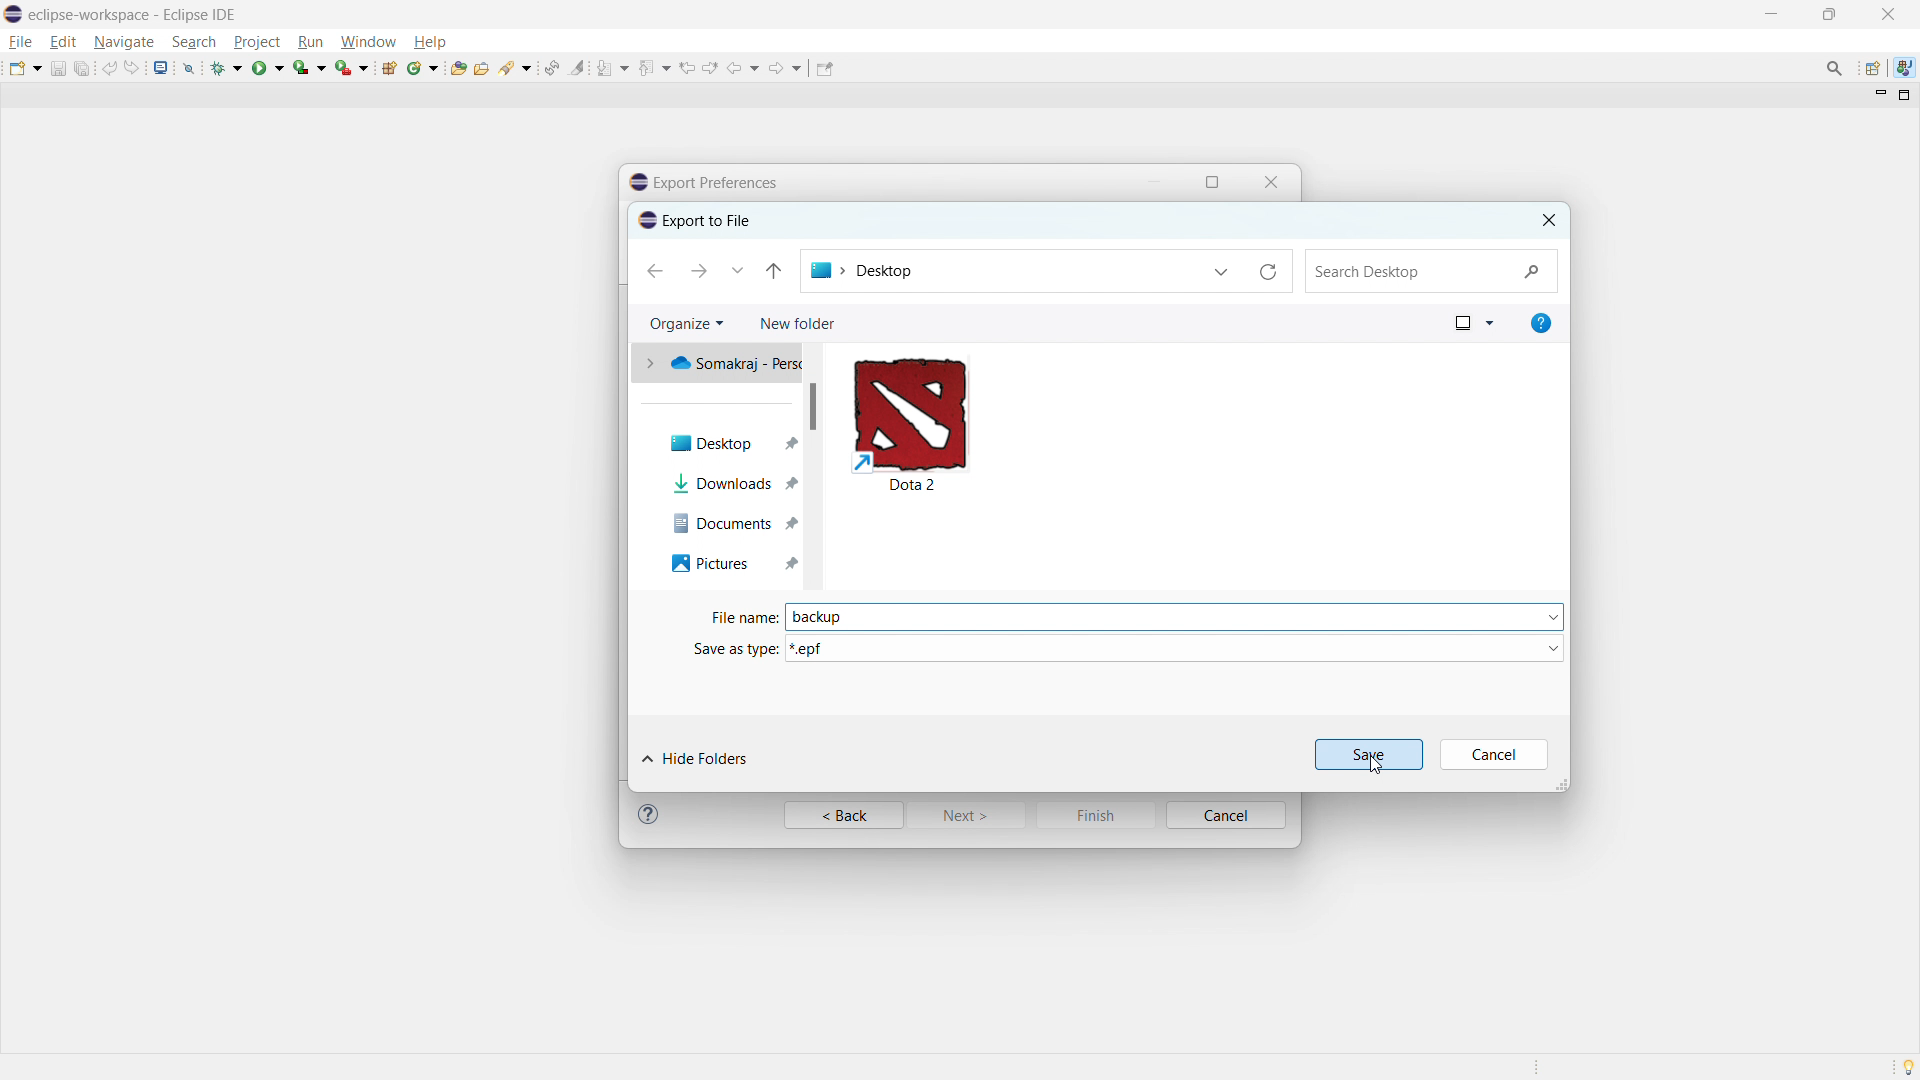 The width and height of the screenshot is (1920, 1080). I want to click on save, so click(57, 69).